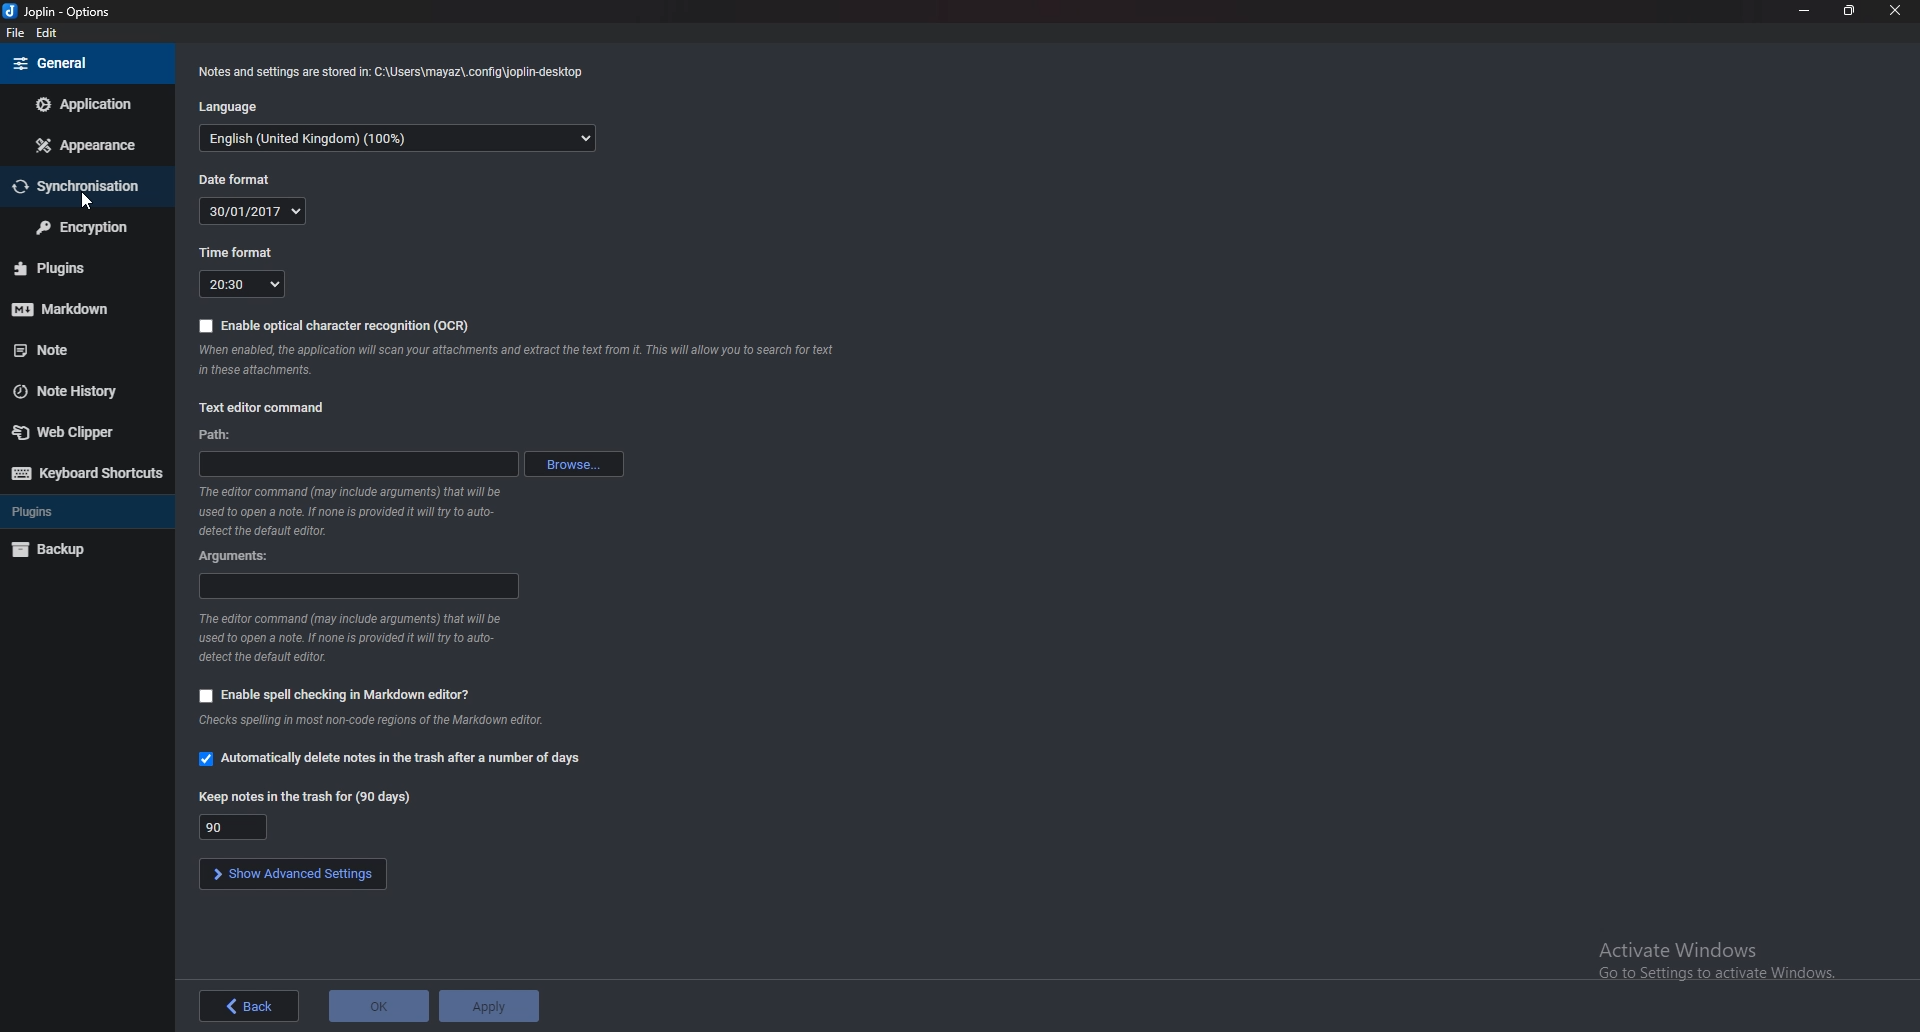  What do you see at coordinates (244, 283) in the screenshot?
I see `time` at bounding box center [244, 283].